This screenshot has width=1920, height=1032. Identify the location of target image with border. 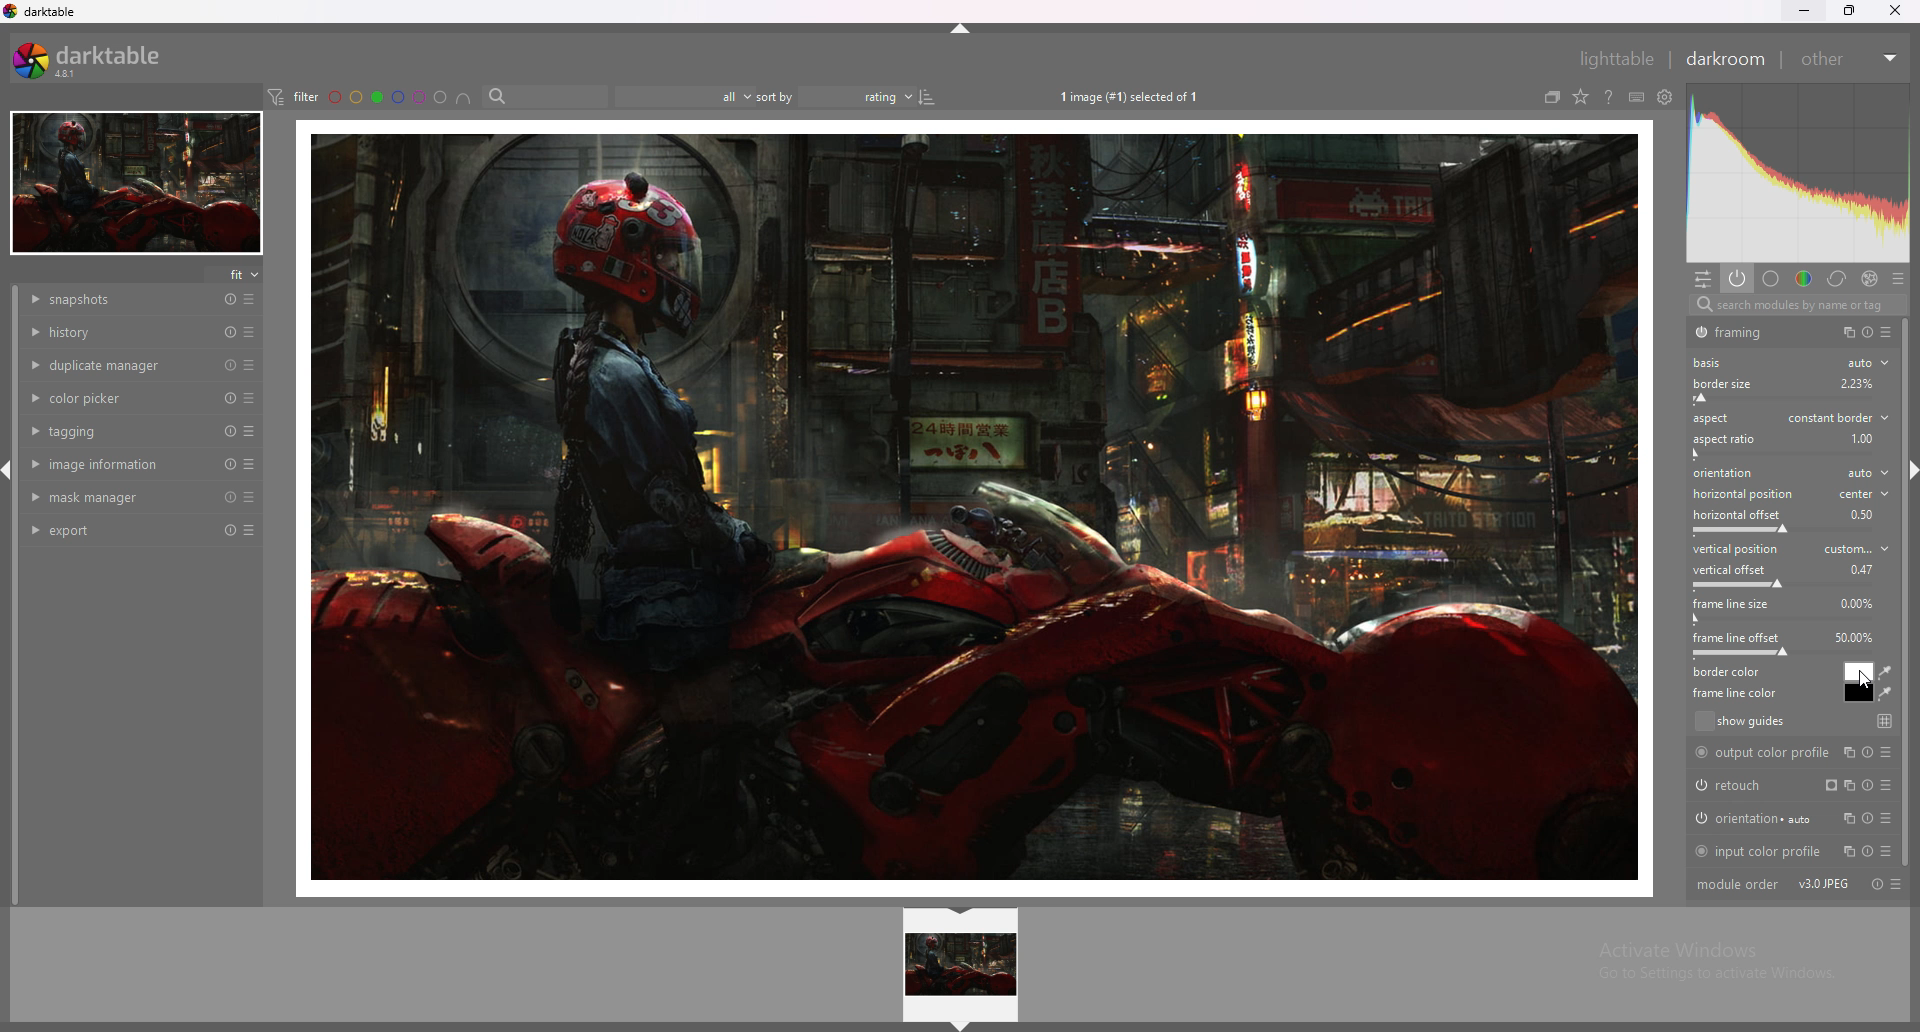
(973, 511).